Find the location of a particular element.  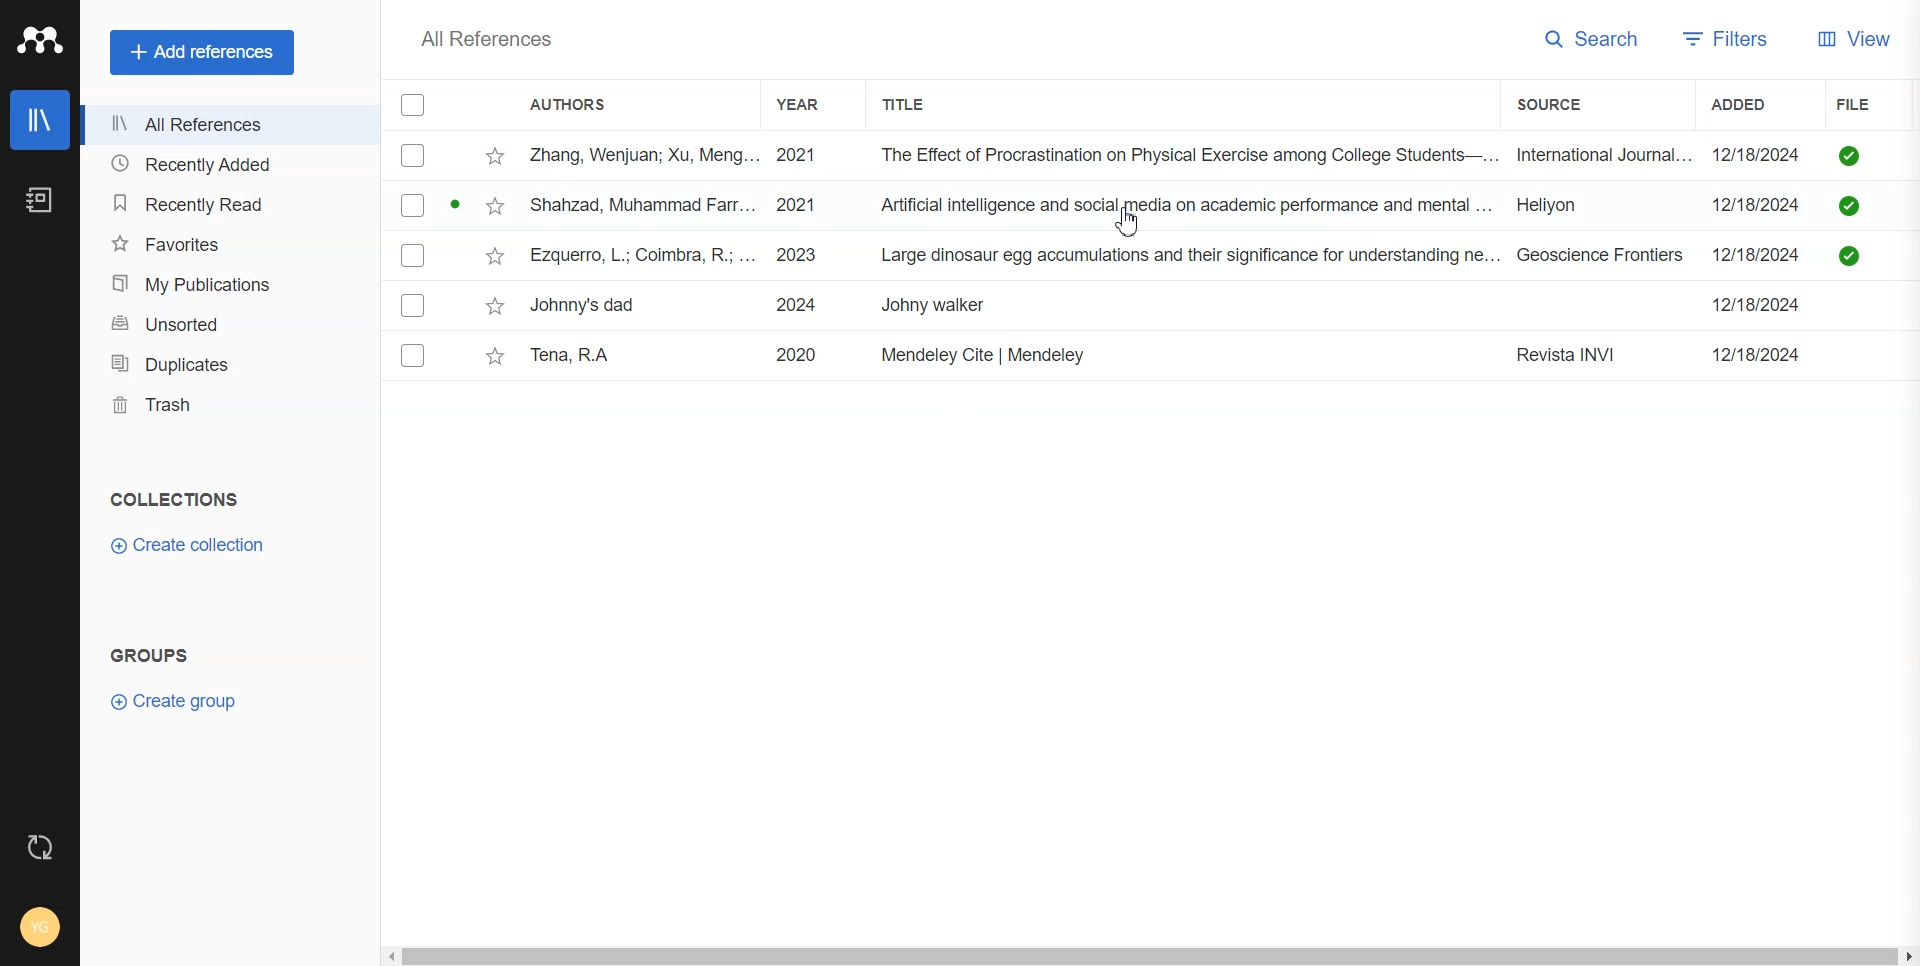

Authors is located at coordinates (579, 103).